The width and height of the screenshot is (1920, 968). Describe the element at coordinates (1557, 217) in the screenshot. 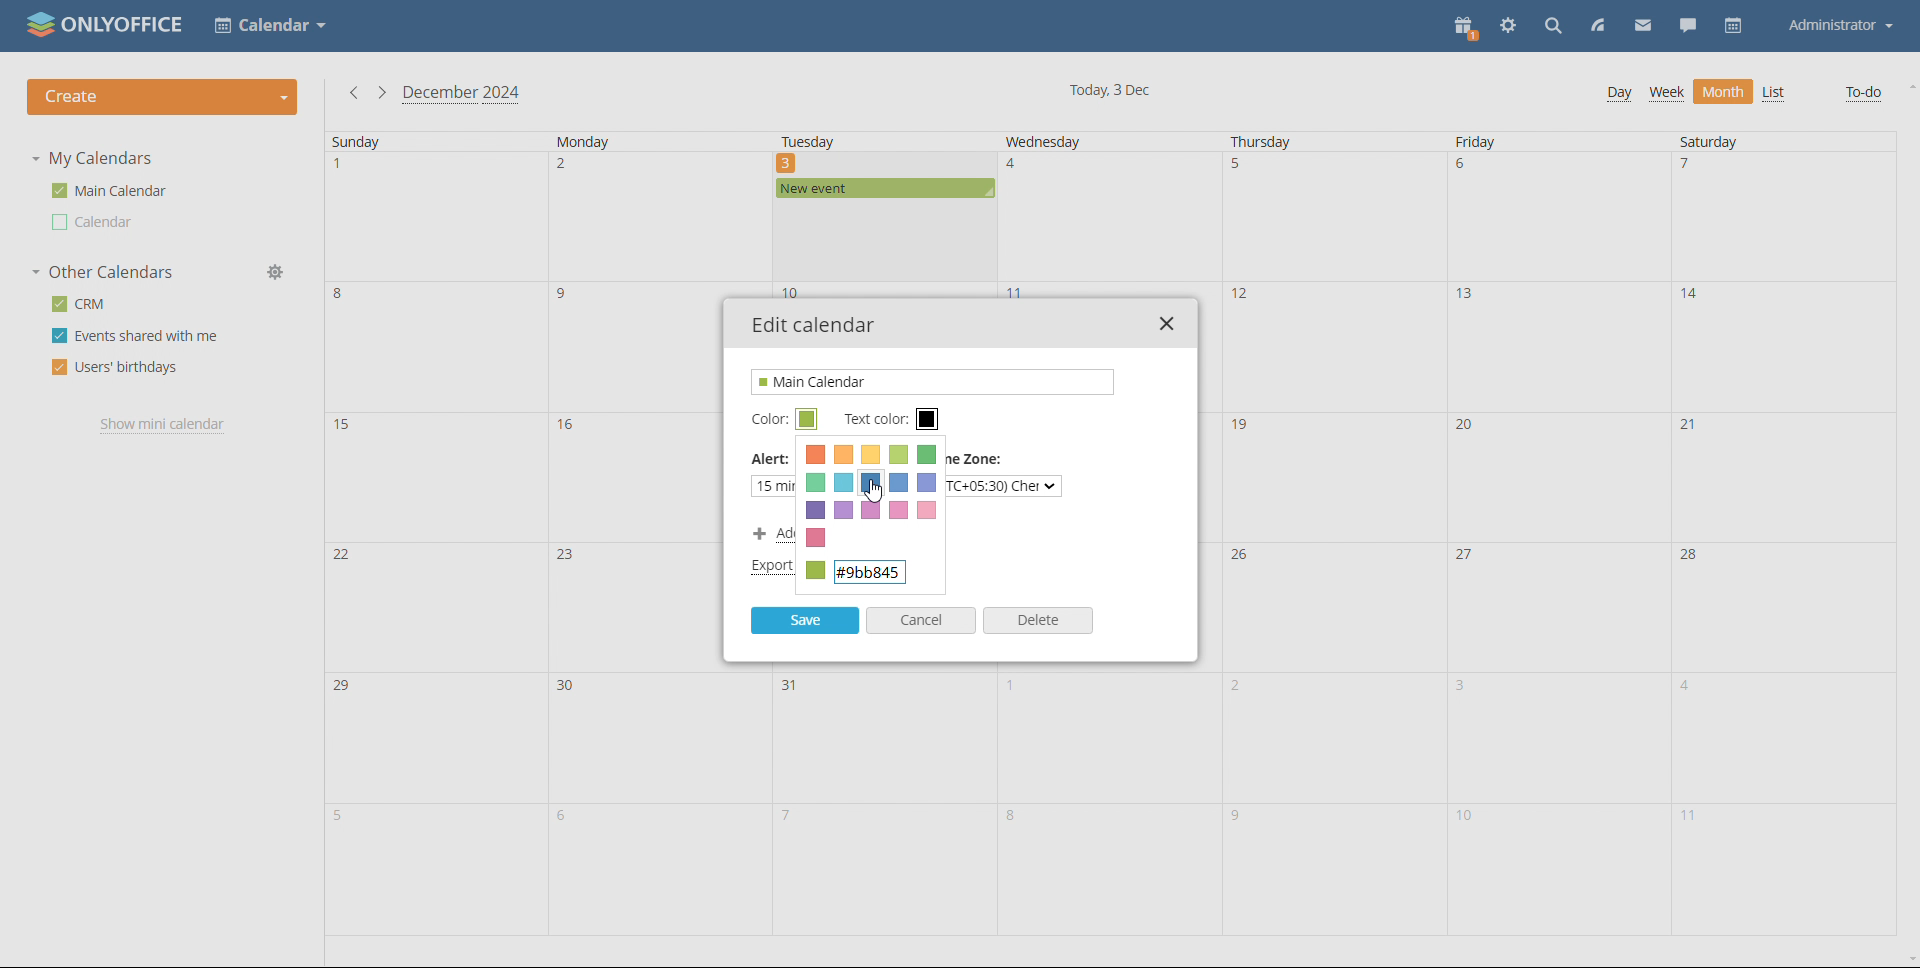

I see `date` at that location.